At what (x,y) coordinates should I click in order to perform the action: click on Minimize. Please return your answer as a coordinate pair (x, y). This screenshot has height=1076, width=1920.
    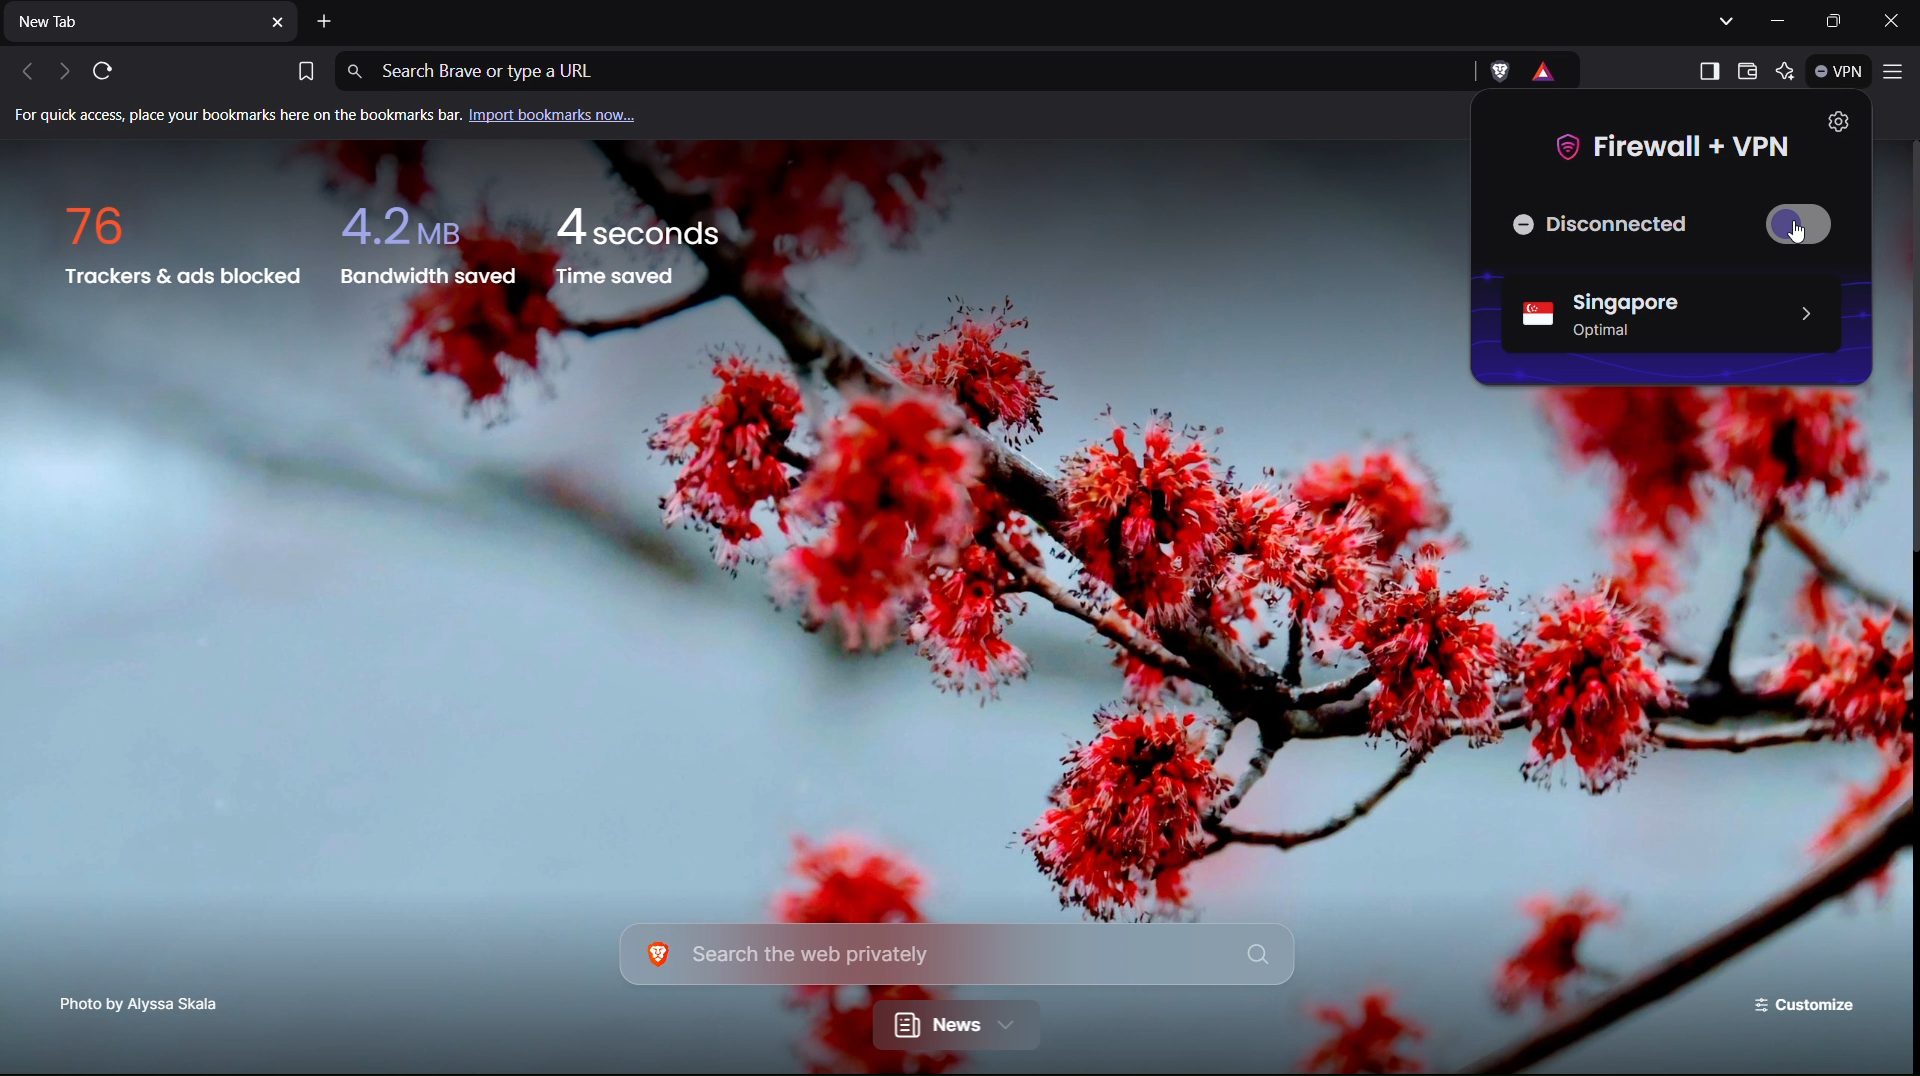
    Looking at the image, I should click on (1789, 22).